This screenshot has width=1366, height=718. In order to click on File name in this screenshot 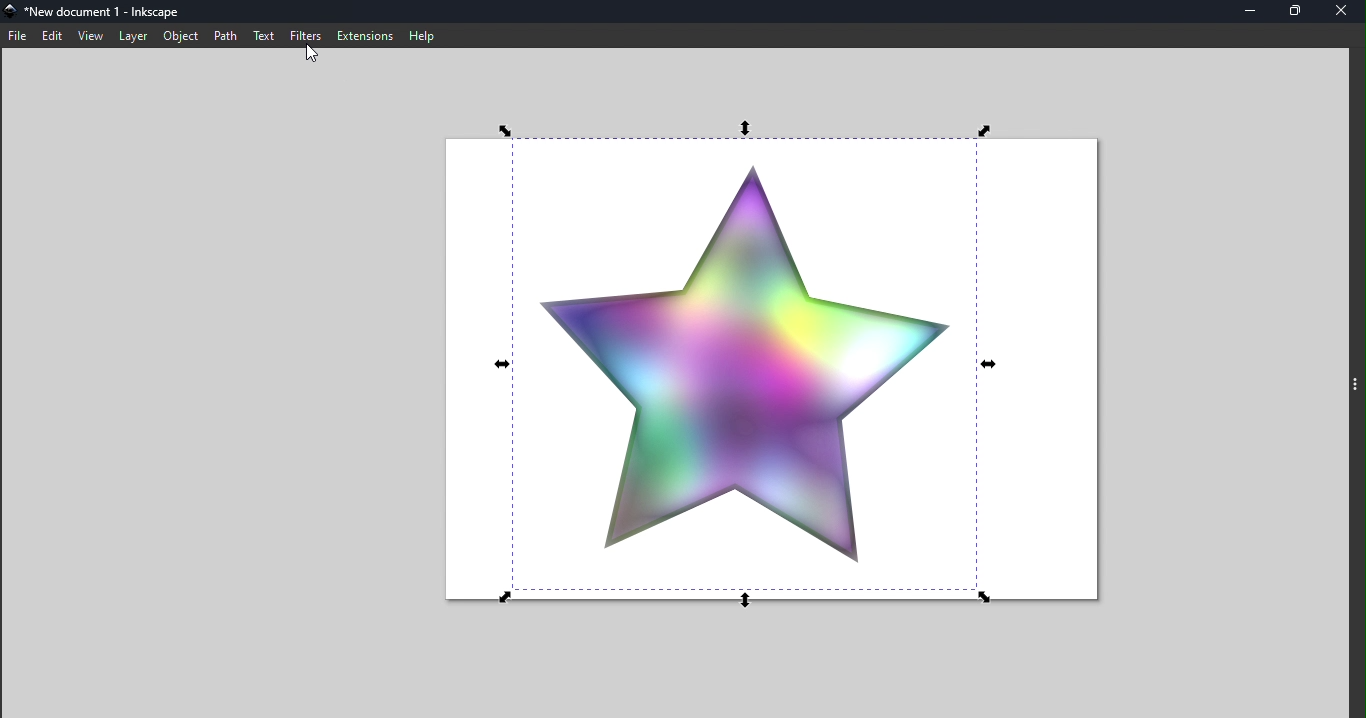, I will do `click(106, 13)`.